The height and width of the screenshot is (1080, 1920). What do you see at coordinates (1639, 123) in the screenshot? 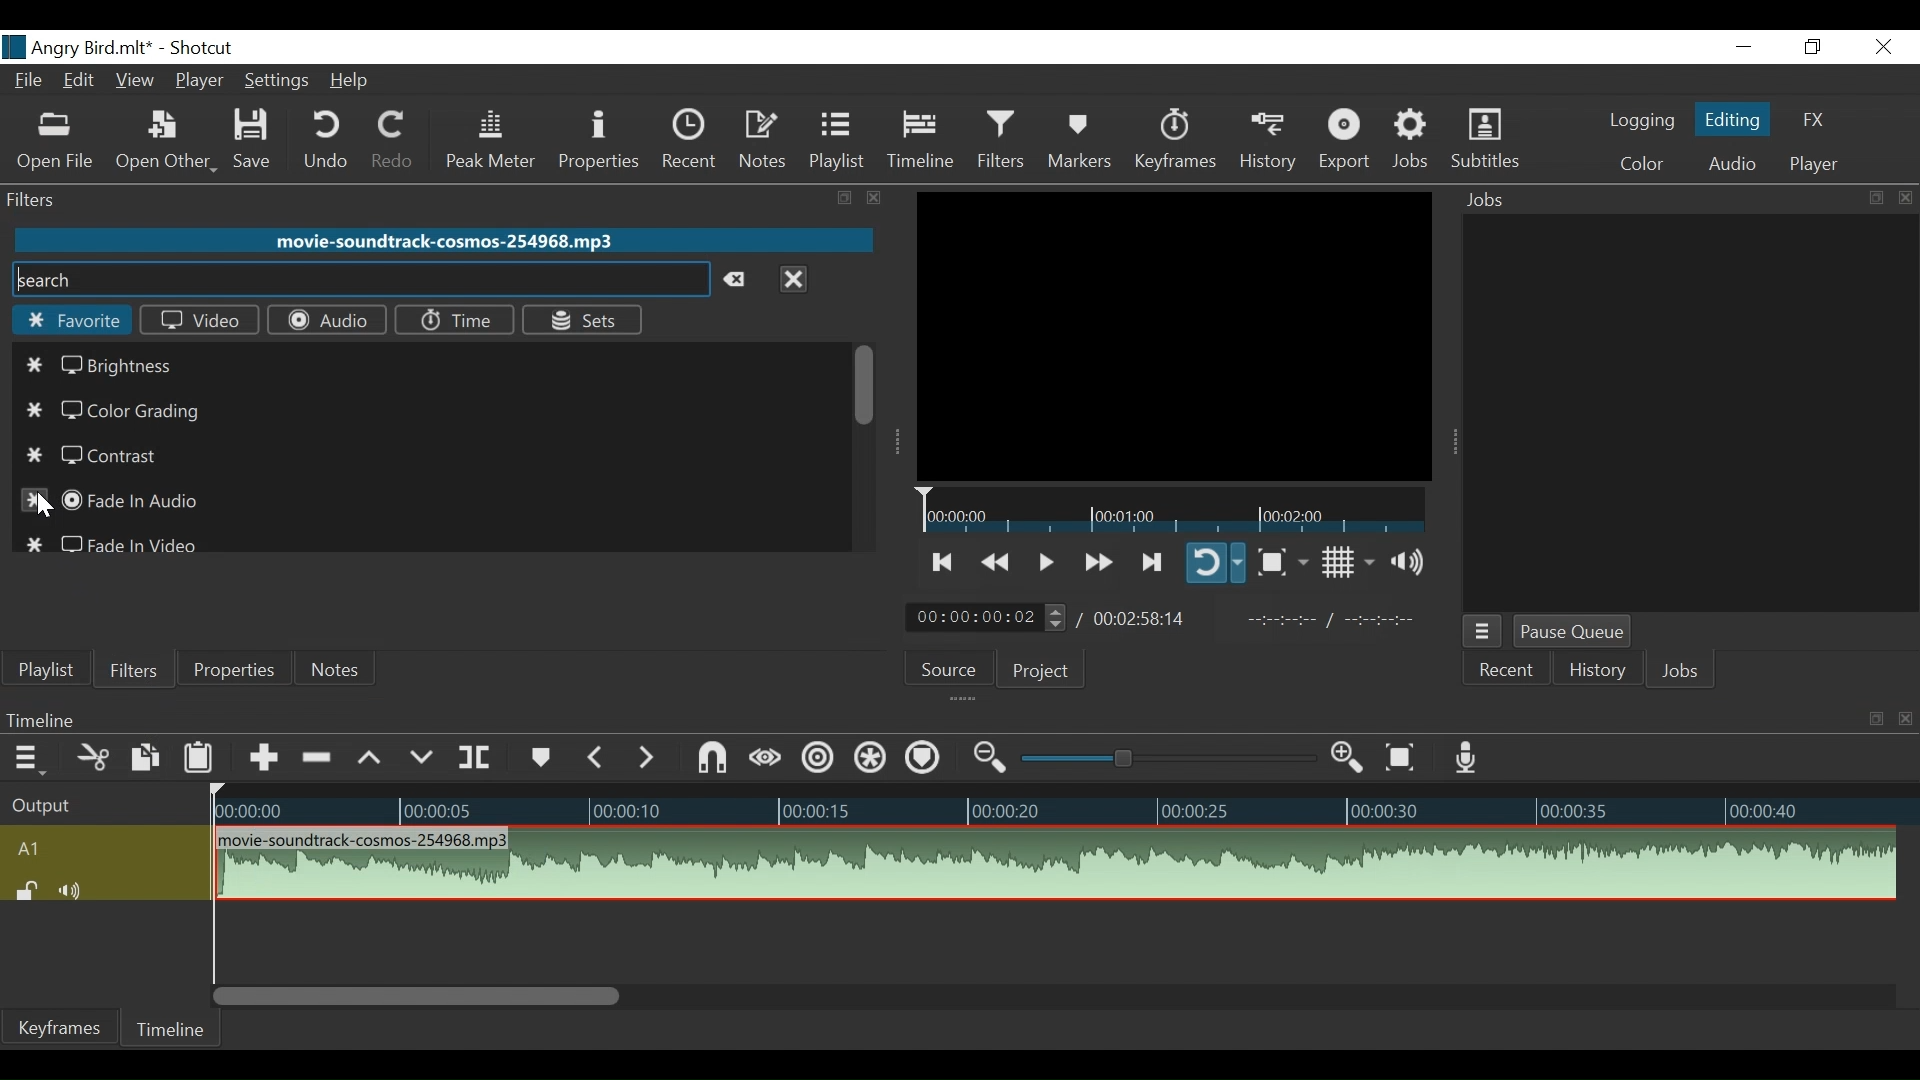
I see `logging` at bounding box center [1639, 123].